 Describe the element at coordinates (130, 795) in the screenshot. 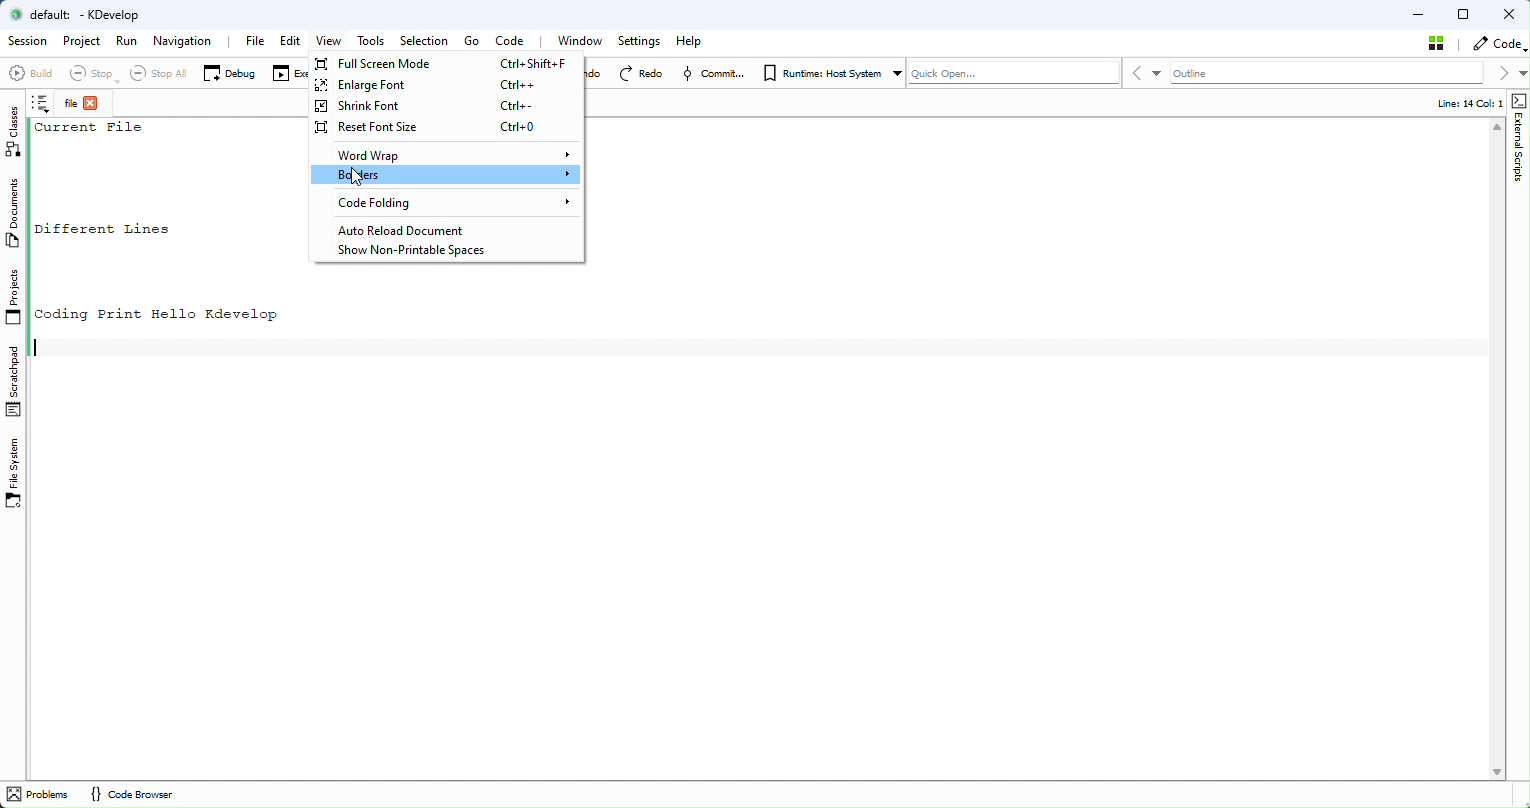

I see `Code Browser` at that location.